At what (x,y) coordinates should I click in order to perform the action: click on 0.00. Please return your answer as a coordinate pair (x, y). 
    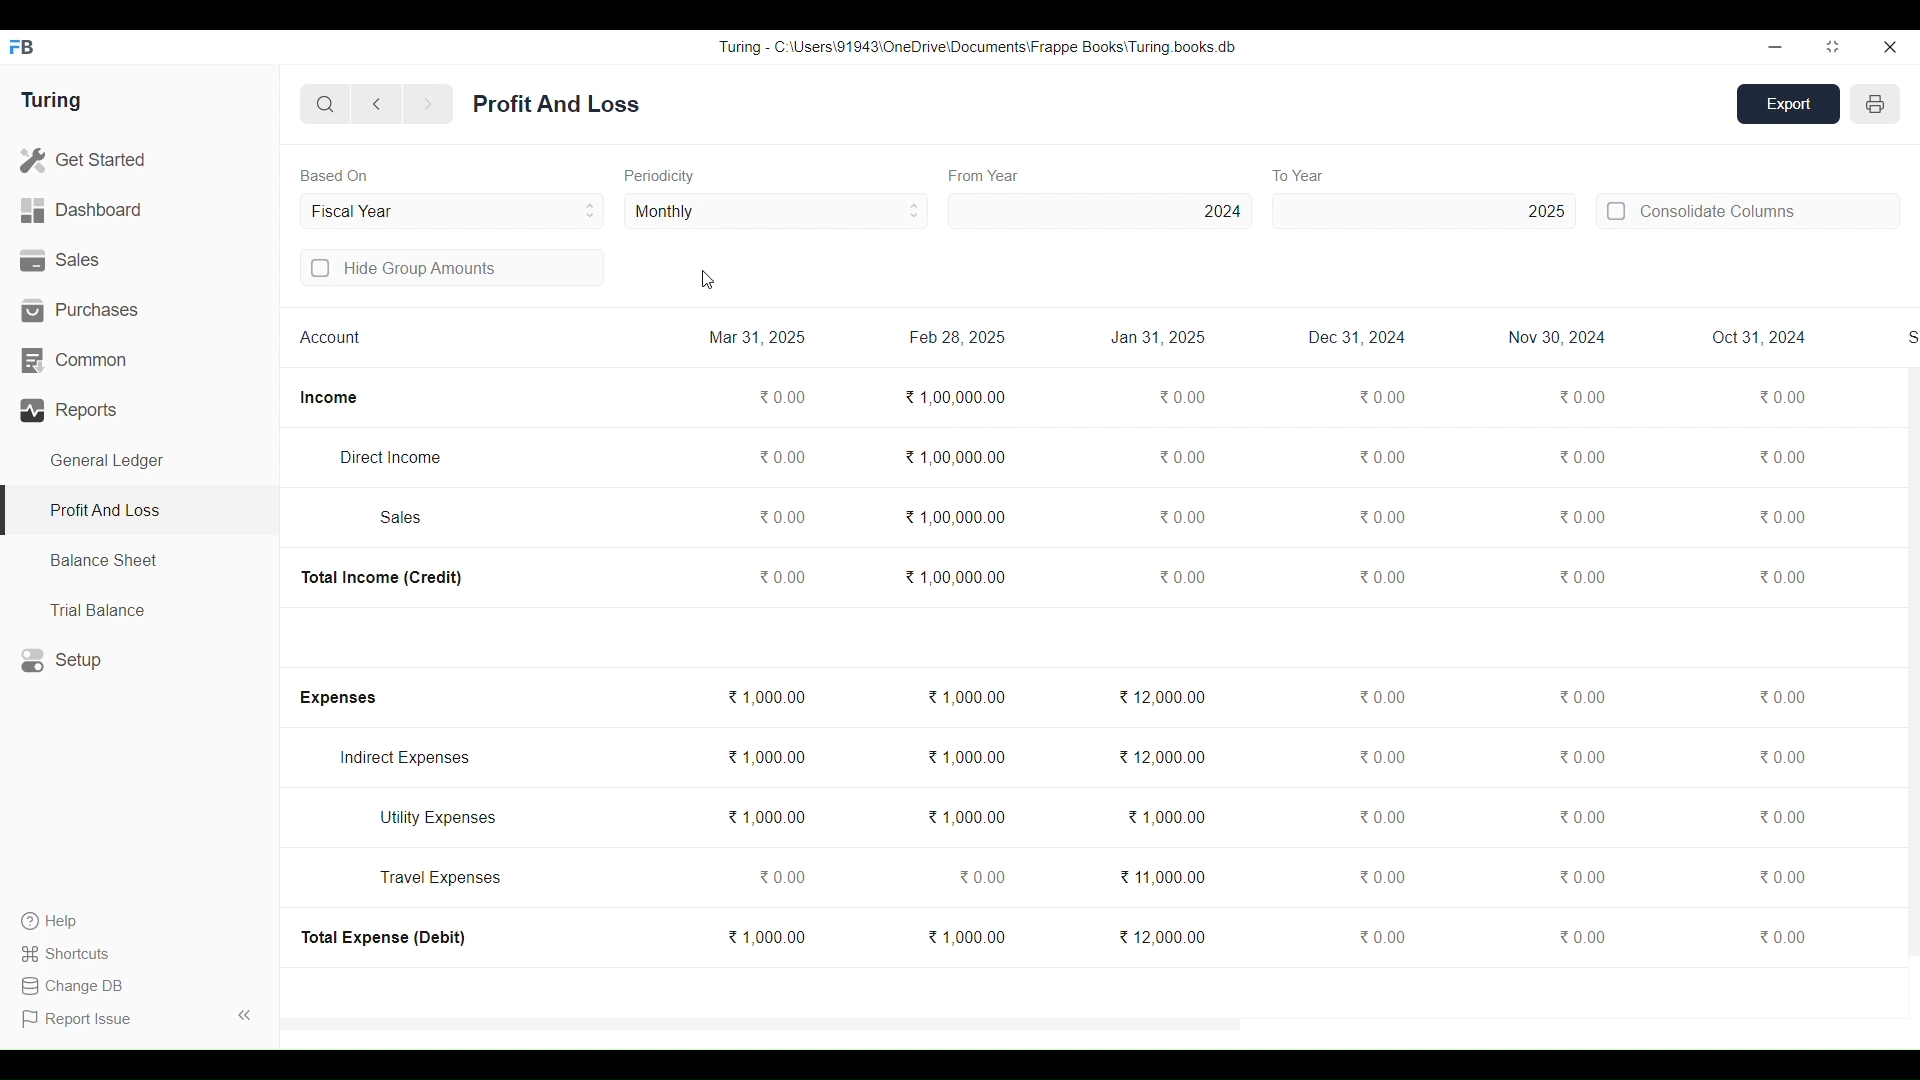
    Looking at the image, I should click on (1582, 757).